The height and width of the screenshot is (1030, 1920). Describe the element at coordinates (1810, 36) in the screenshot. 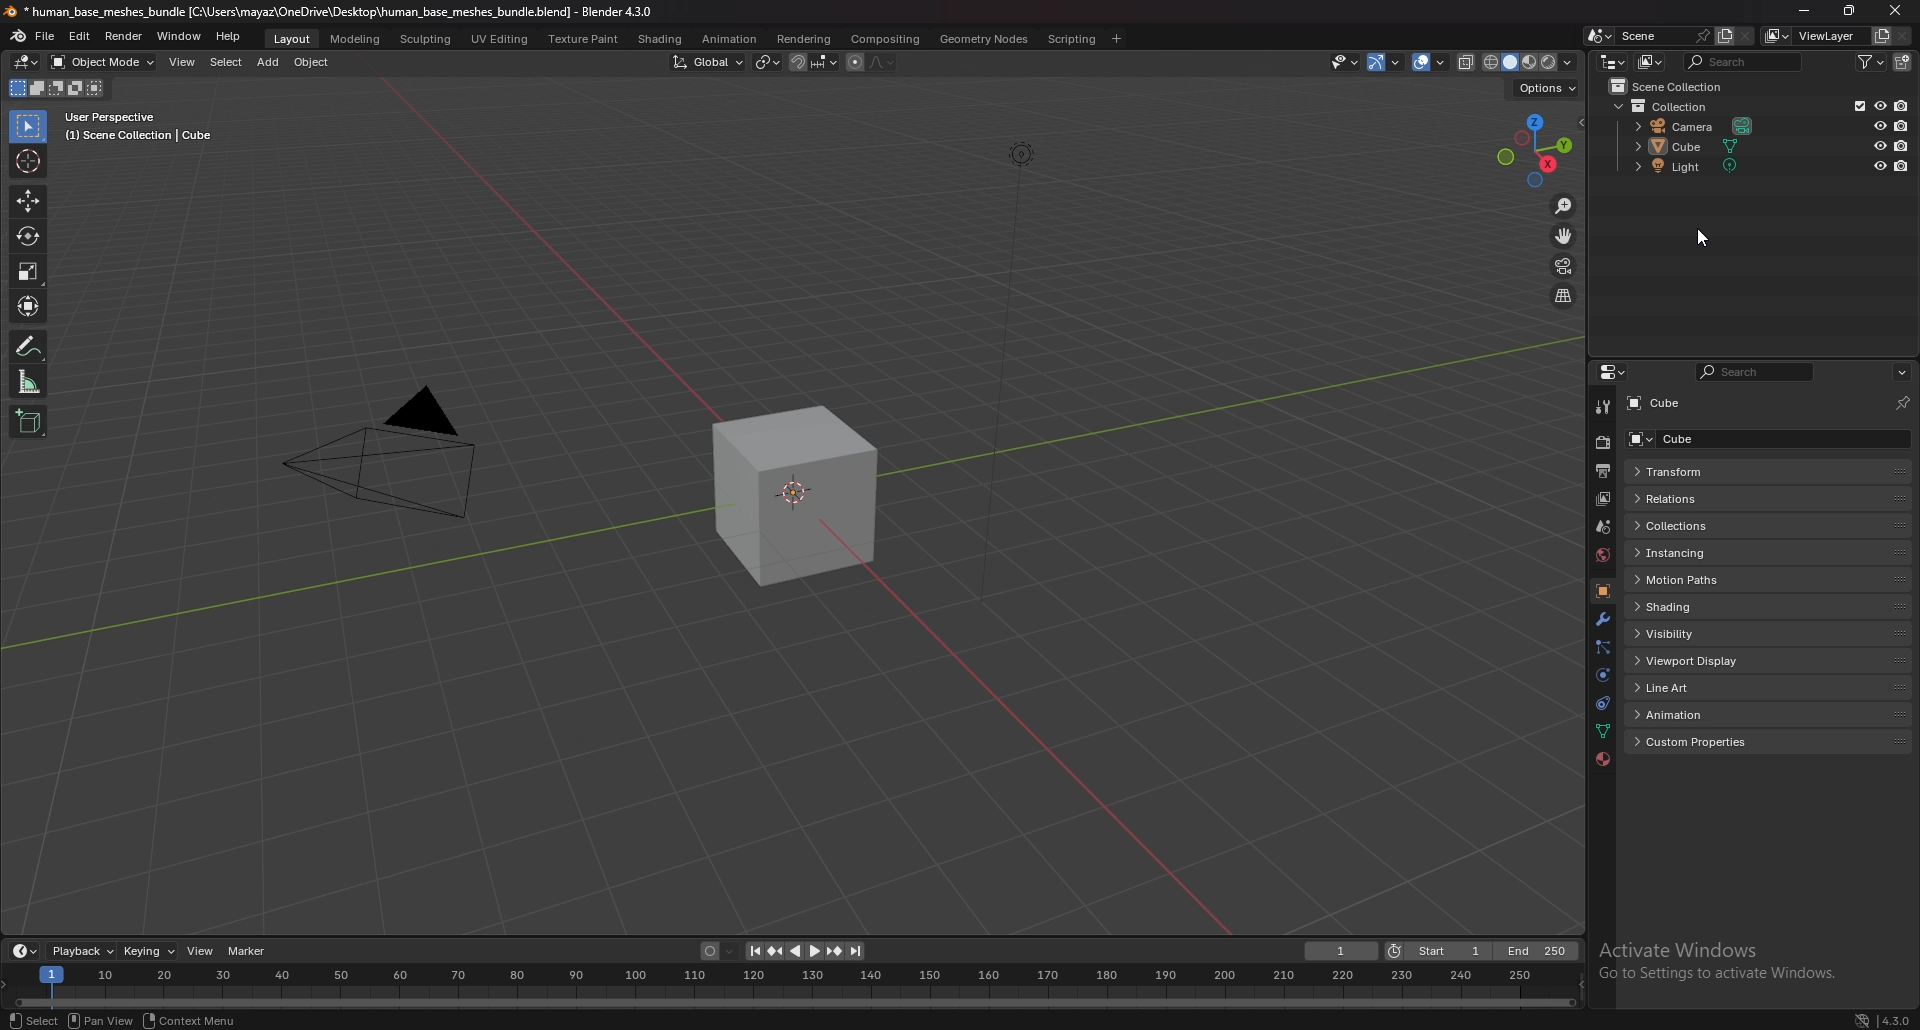

I see `view layer` at that location.